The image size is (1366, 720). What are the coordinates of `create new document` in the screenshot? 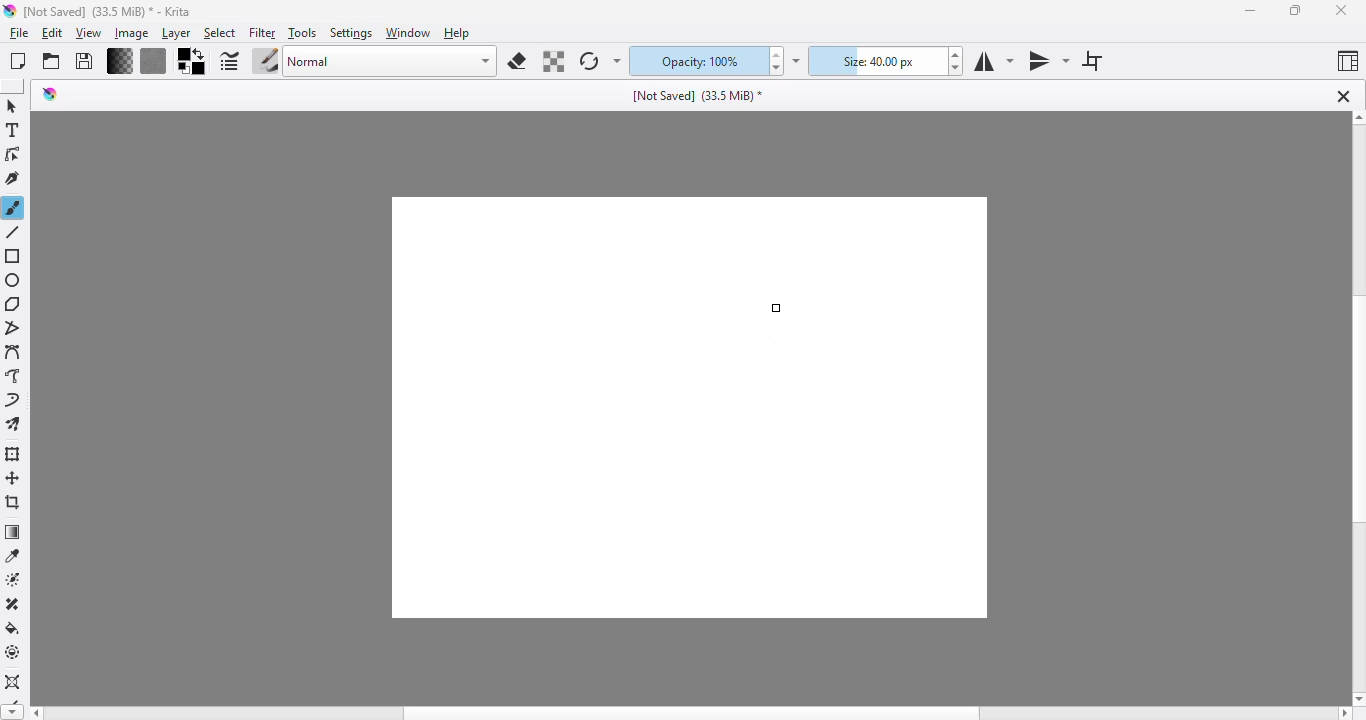 It's located at (18, 61).